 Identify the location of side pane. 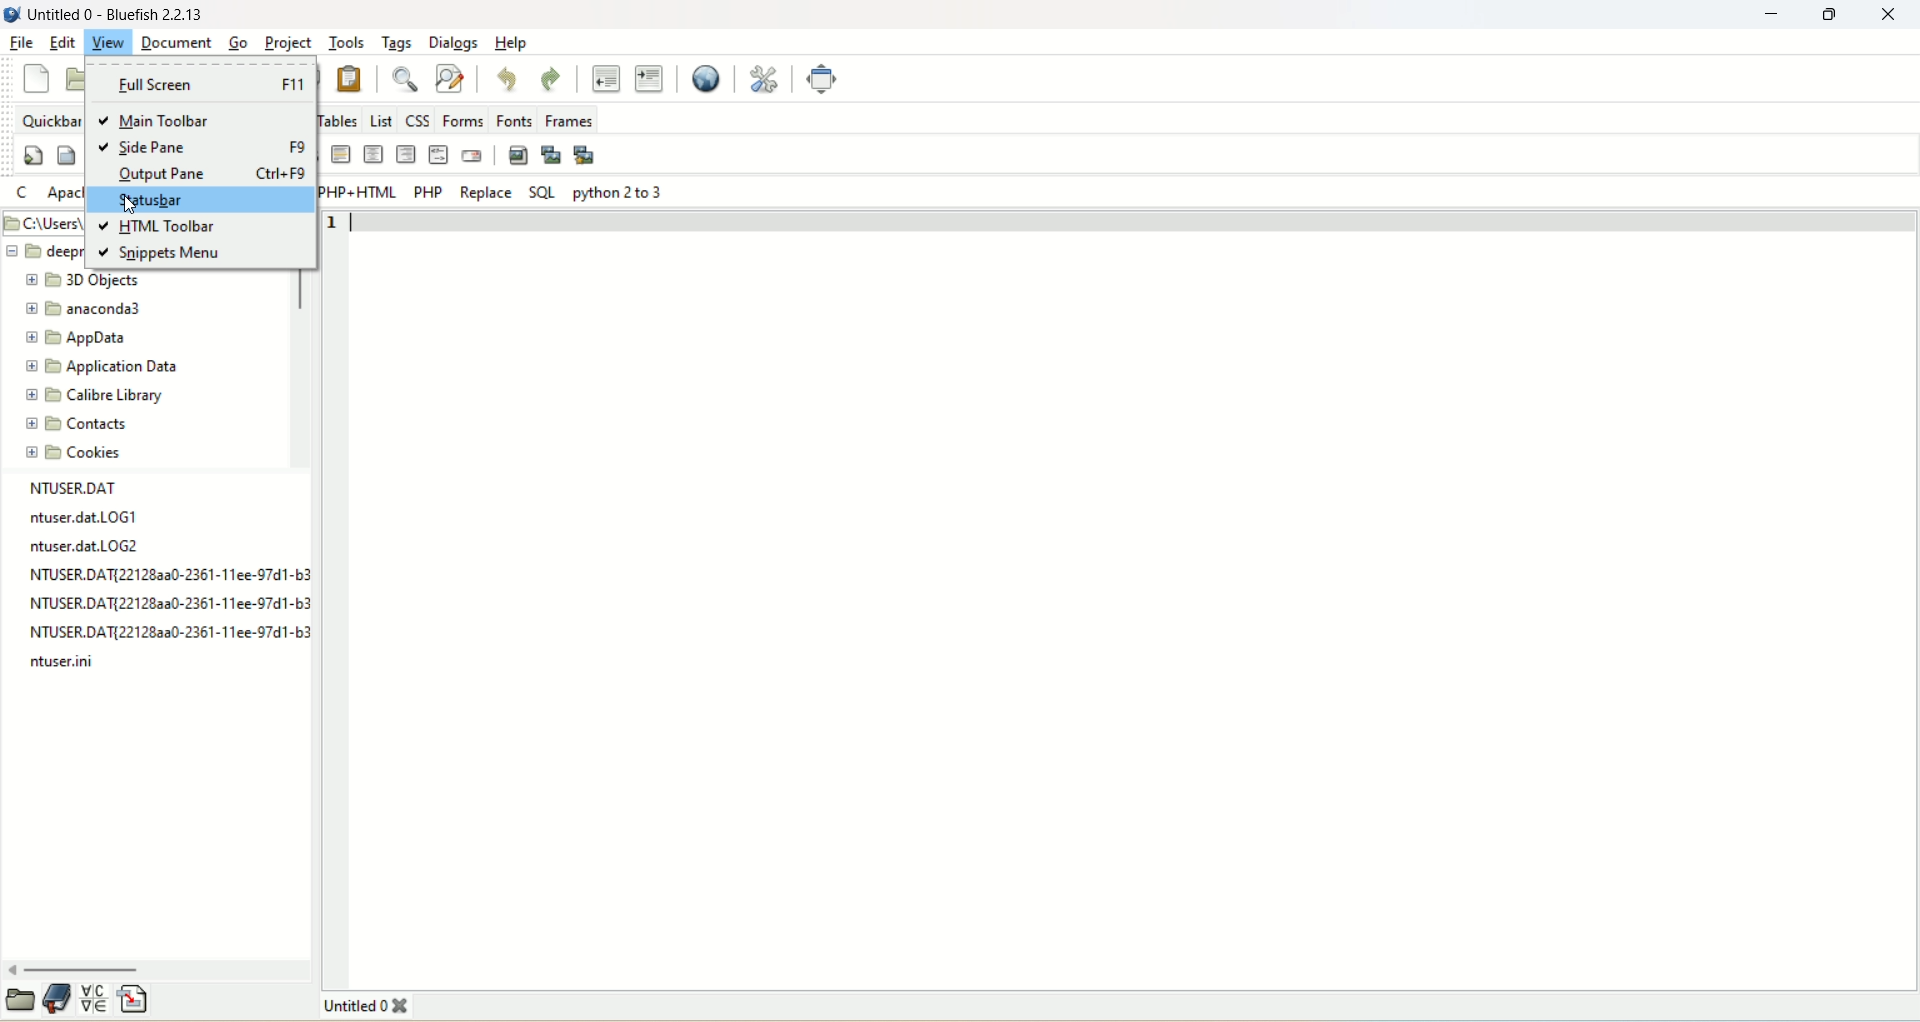
(200, 147).